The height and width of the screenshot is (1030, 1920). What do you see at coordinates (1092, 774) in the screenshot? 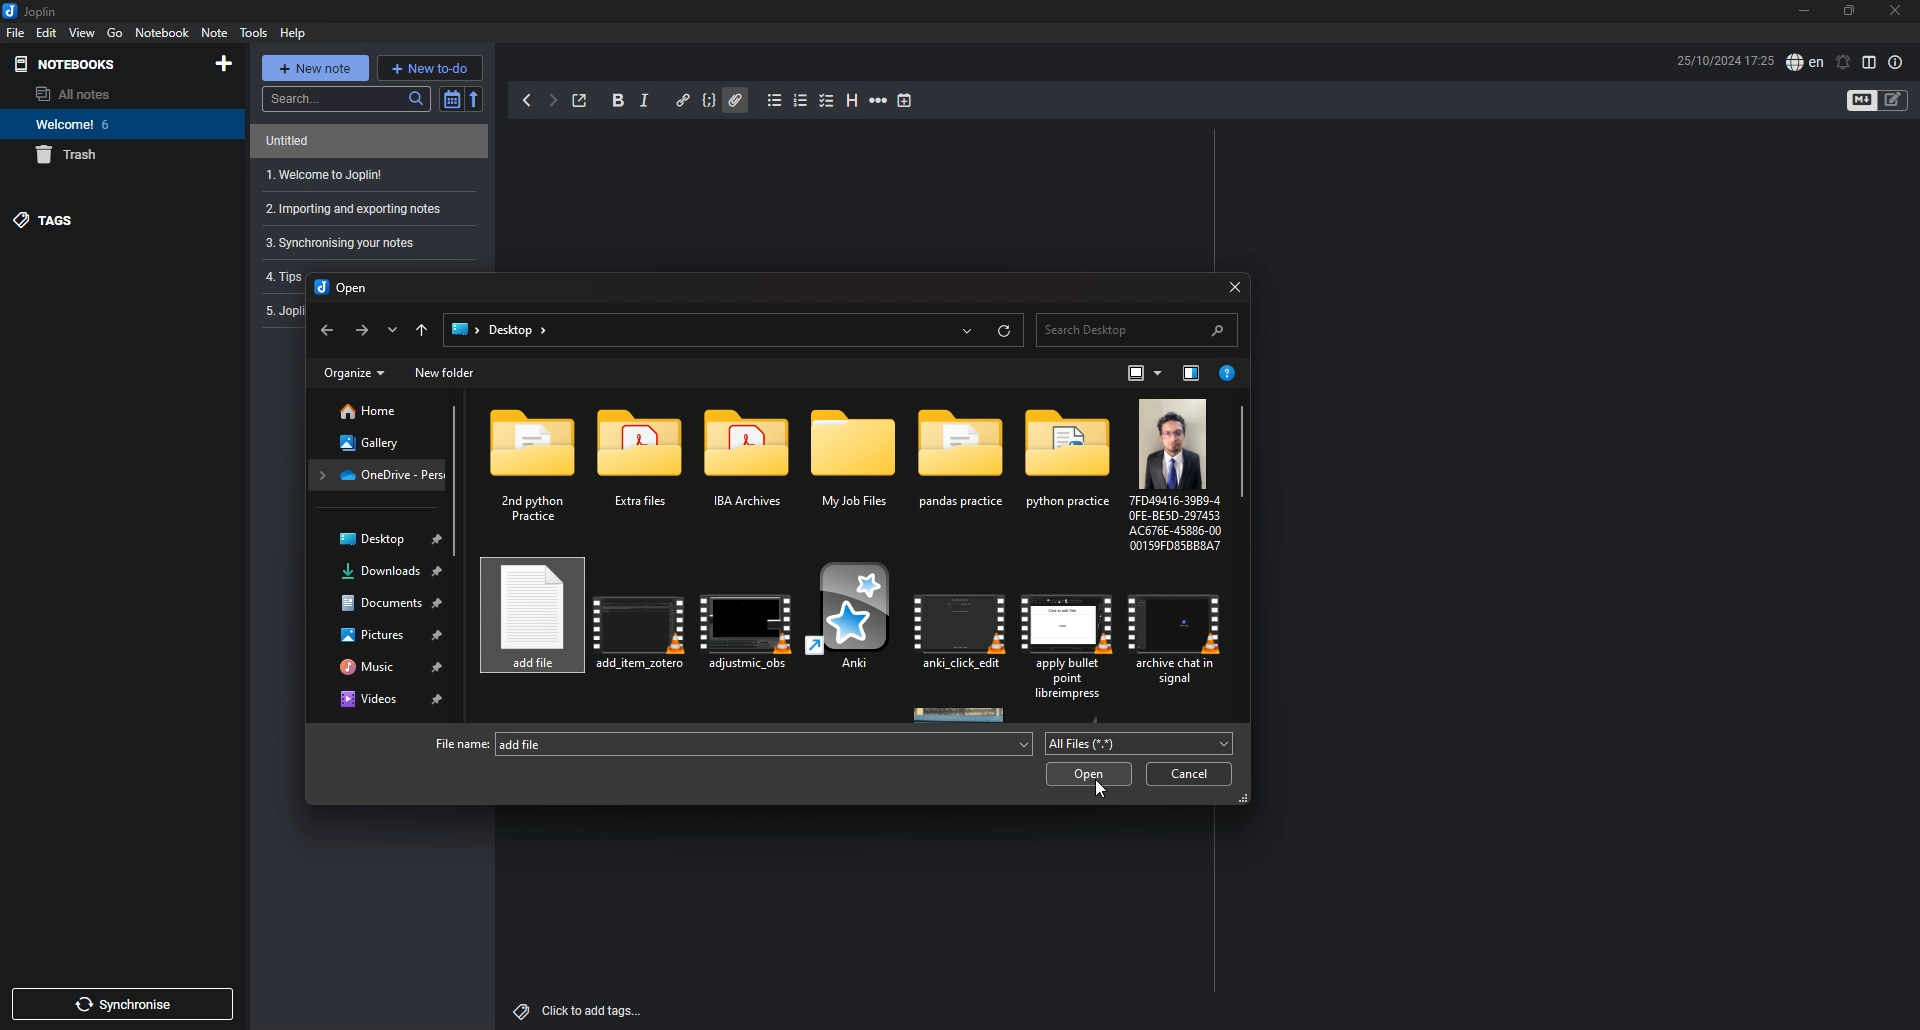
I see `open` at bounding box center [1092, 774].